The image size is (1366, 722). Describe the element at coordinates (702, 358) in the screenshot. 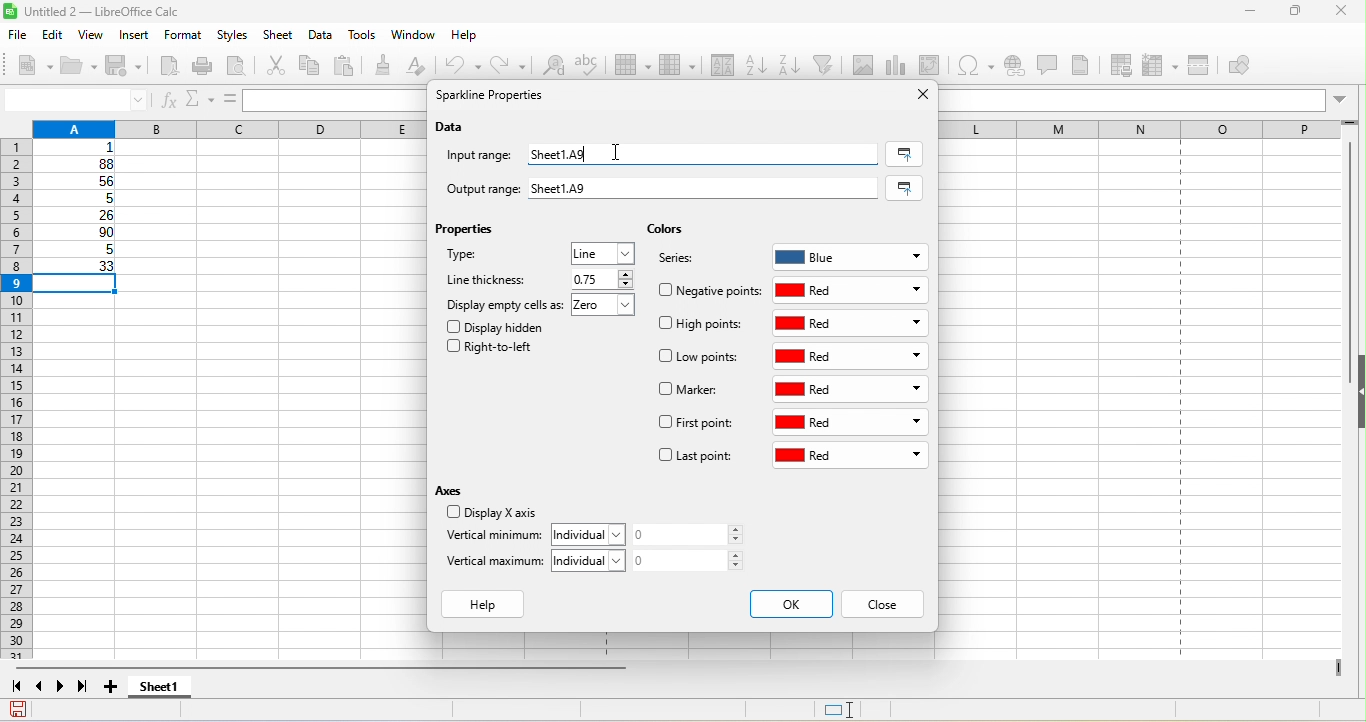

I see `low points` at that location.